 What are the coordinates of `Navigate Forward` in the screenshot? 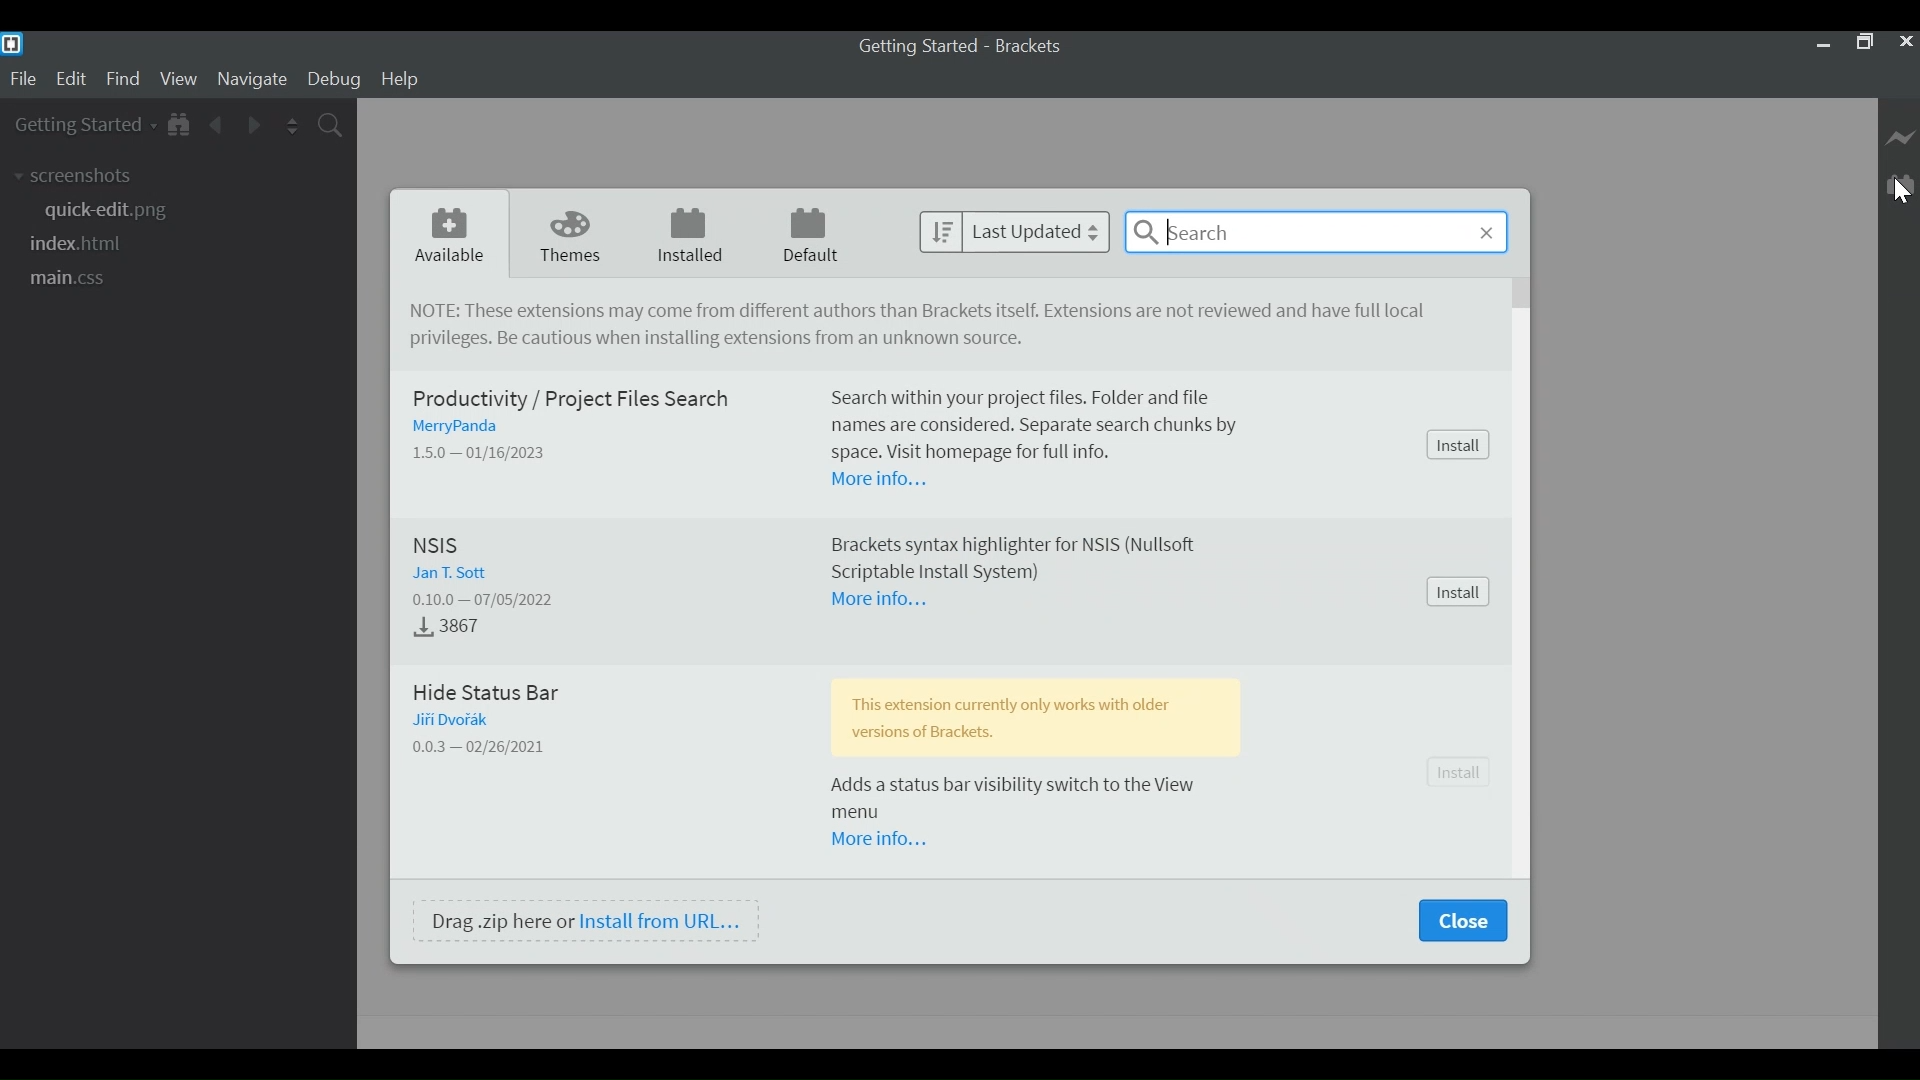 It's located at (254, 124).